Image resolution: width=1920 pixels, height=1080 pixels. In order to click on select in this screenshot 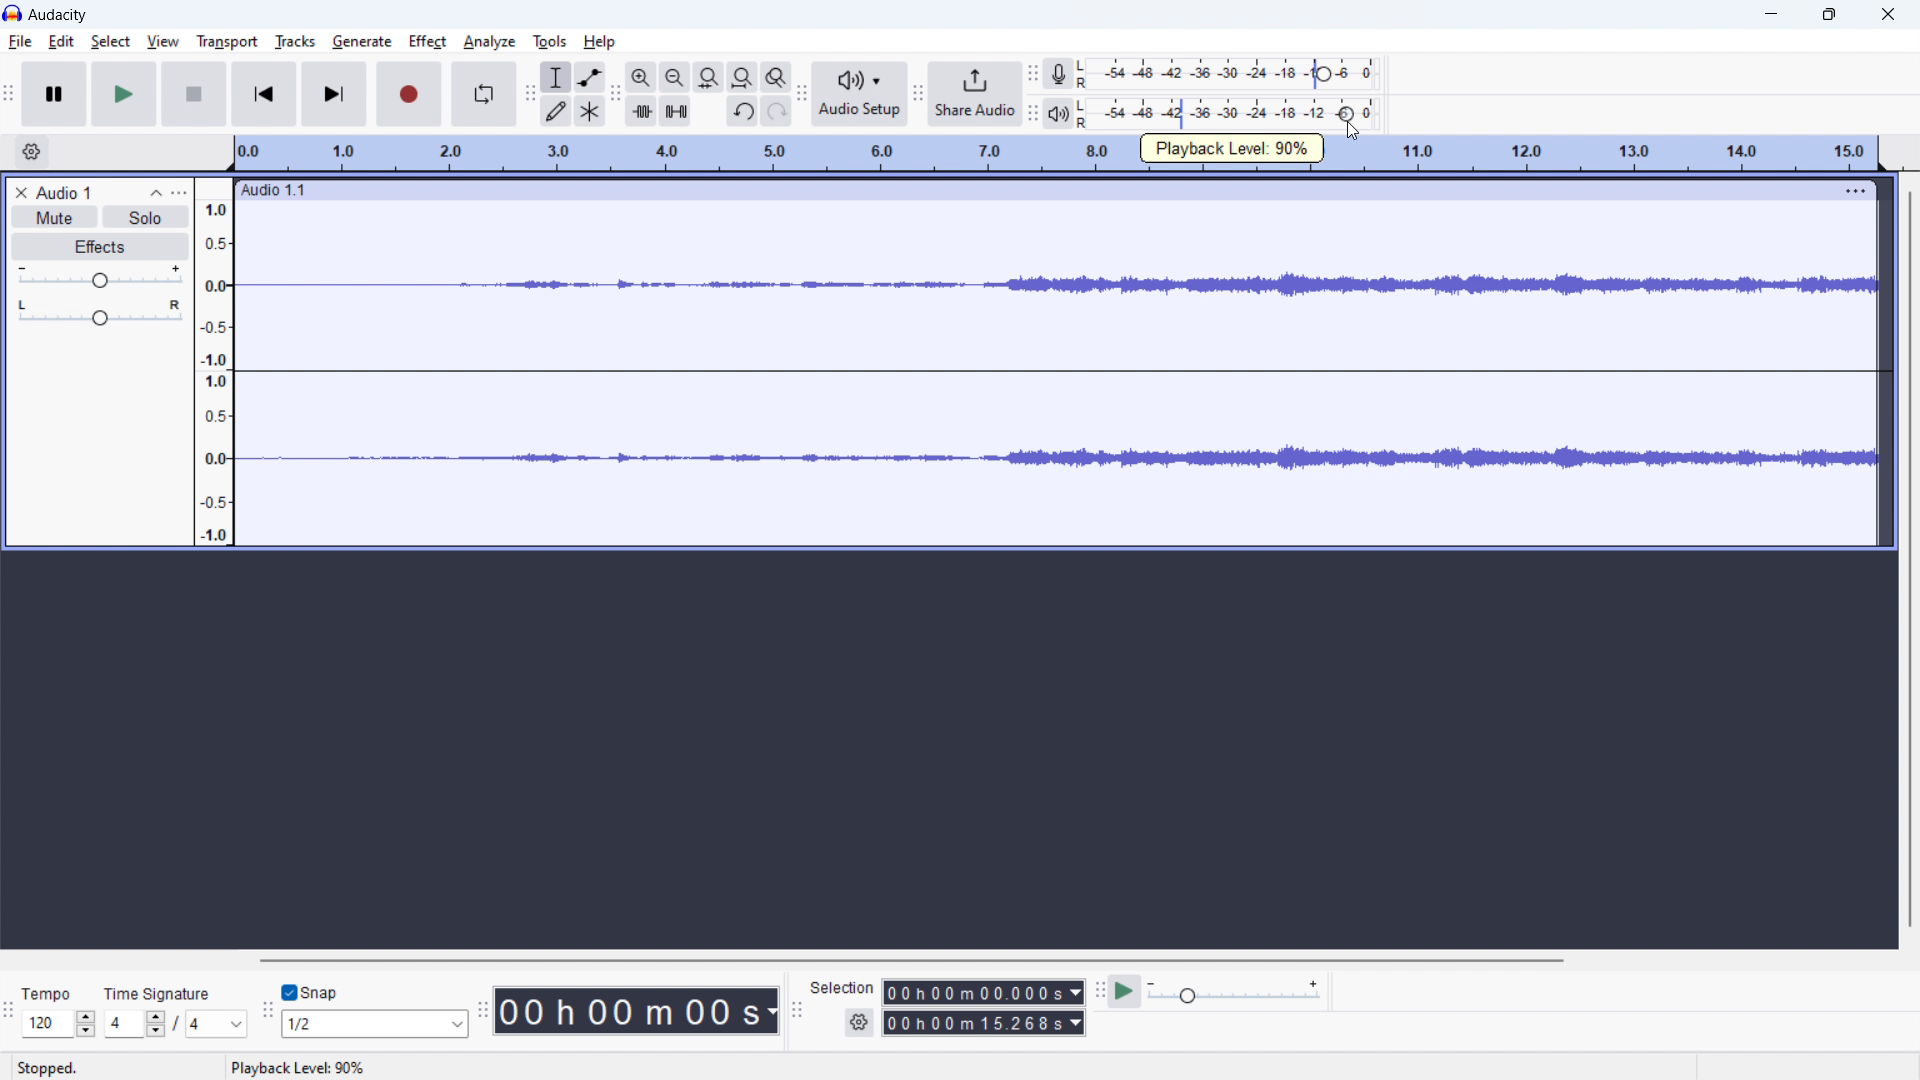, I will do `click(111, 41)`.